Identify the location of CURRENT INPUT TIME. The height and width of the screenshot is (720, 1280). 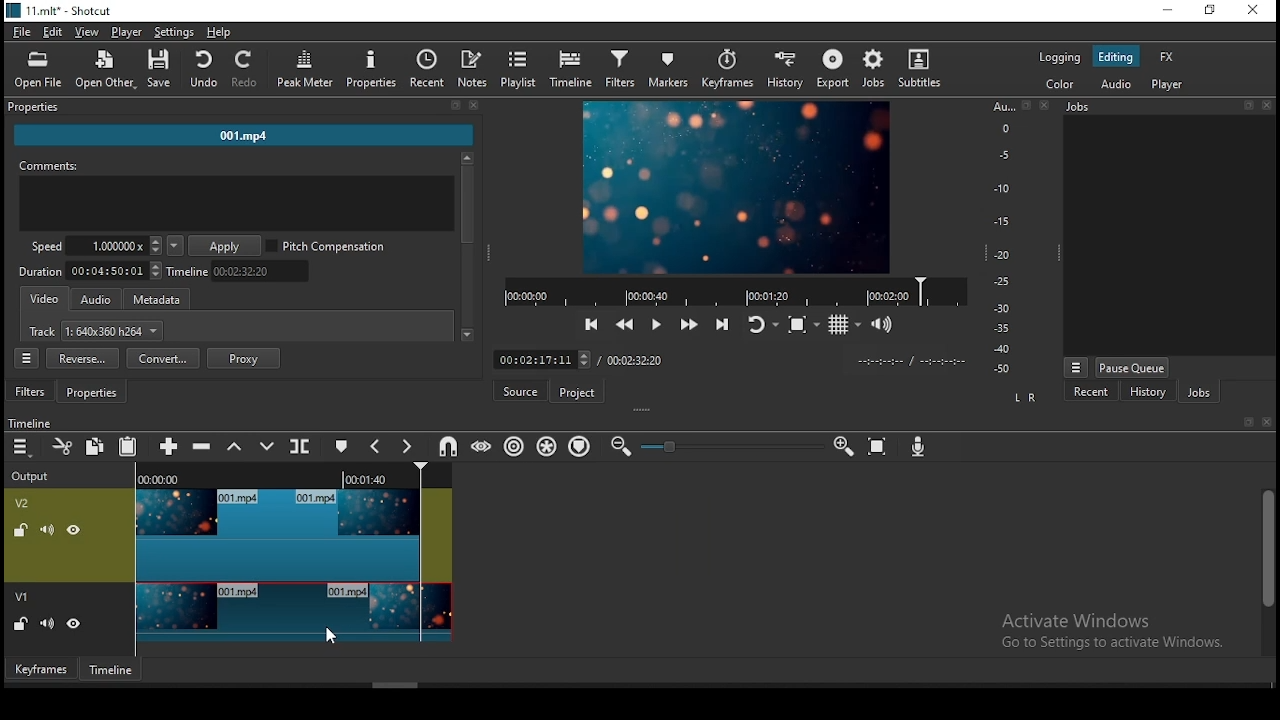
(541, 359).